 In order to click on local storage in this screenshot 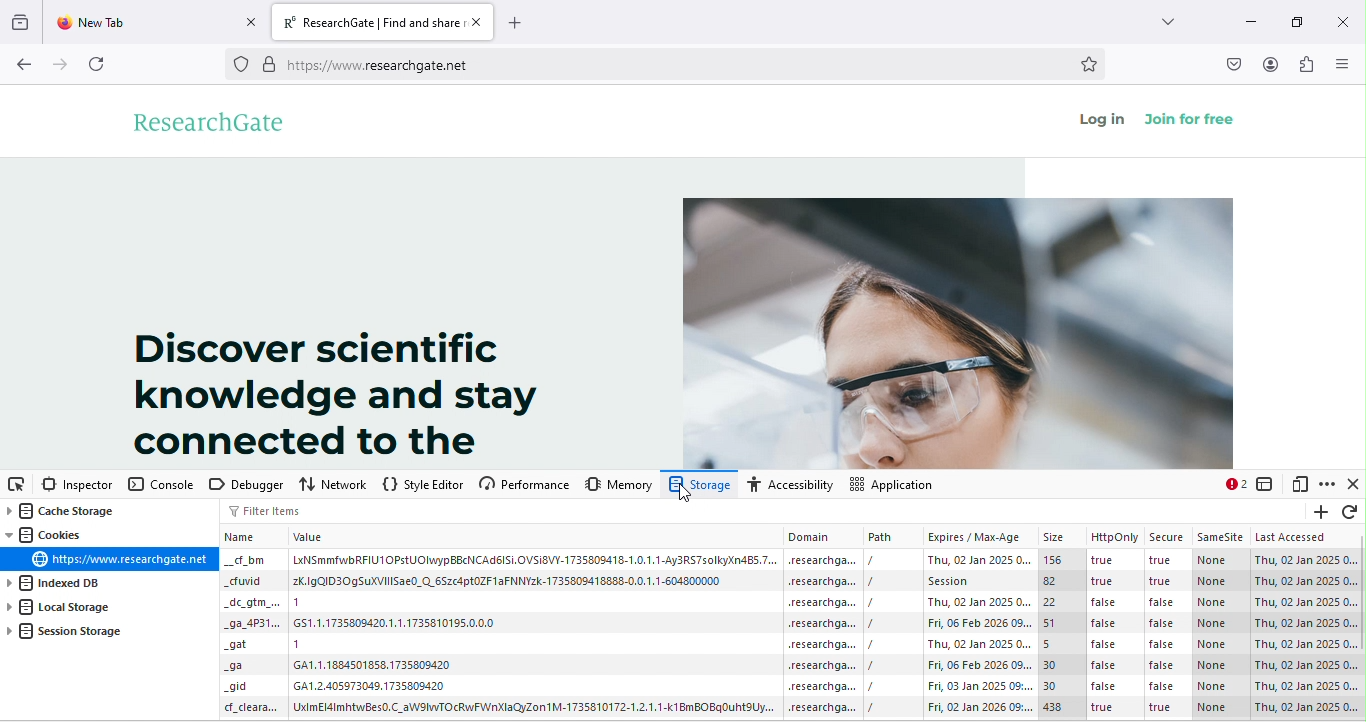, I will do `click(65, 607)`.